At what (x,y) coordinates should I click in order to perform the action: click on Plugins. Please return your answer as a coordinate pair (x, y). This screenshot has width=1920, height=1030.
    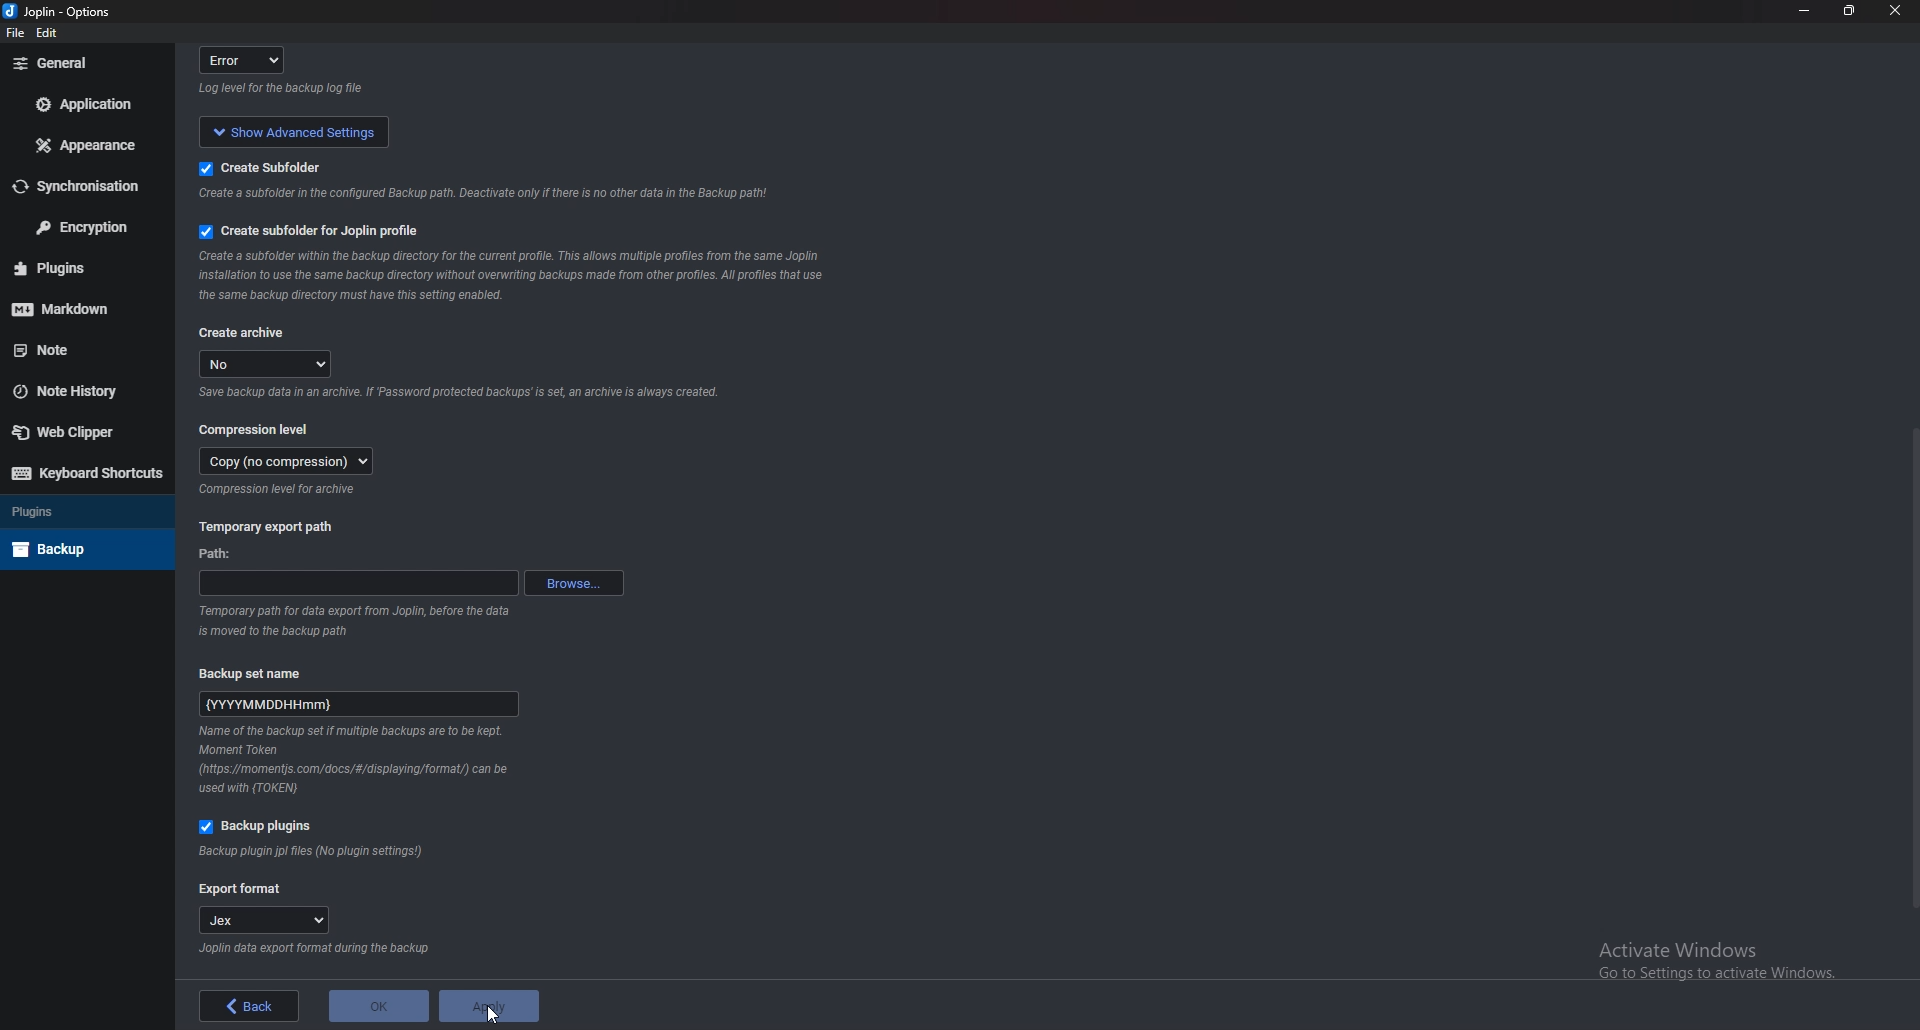
    Looking at the image, I should click on (82, 510).